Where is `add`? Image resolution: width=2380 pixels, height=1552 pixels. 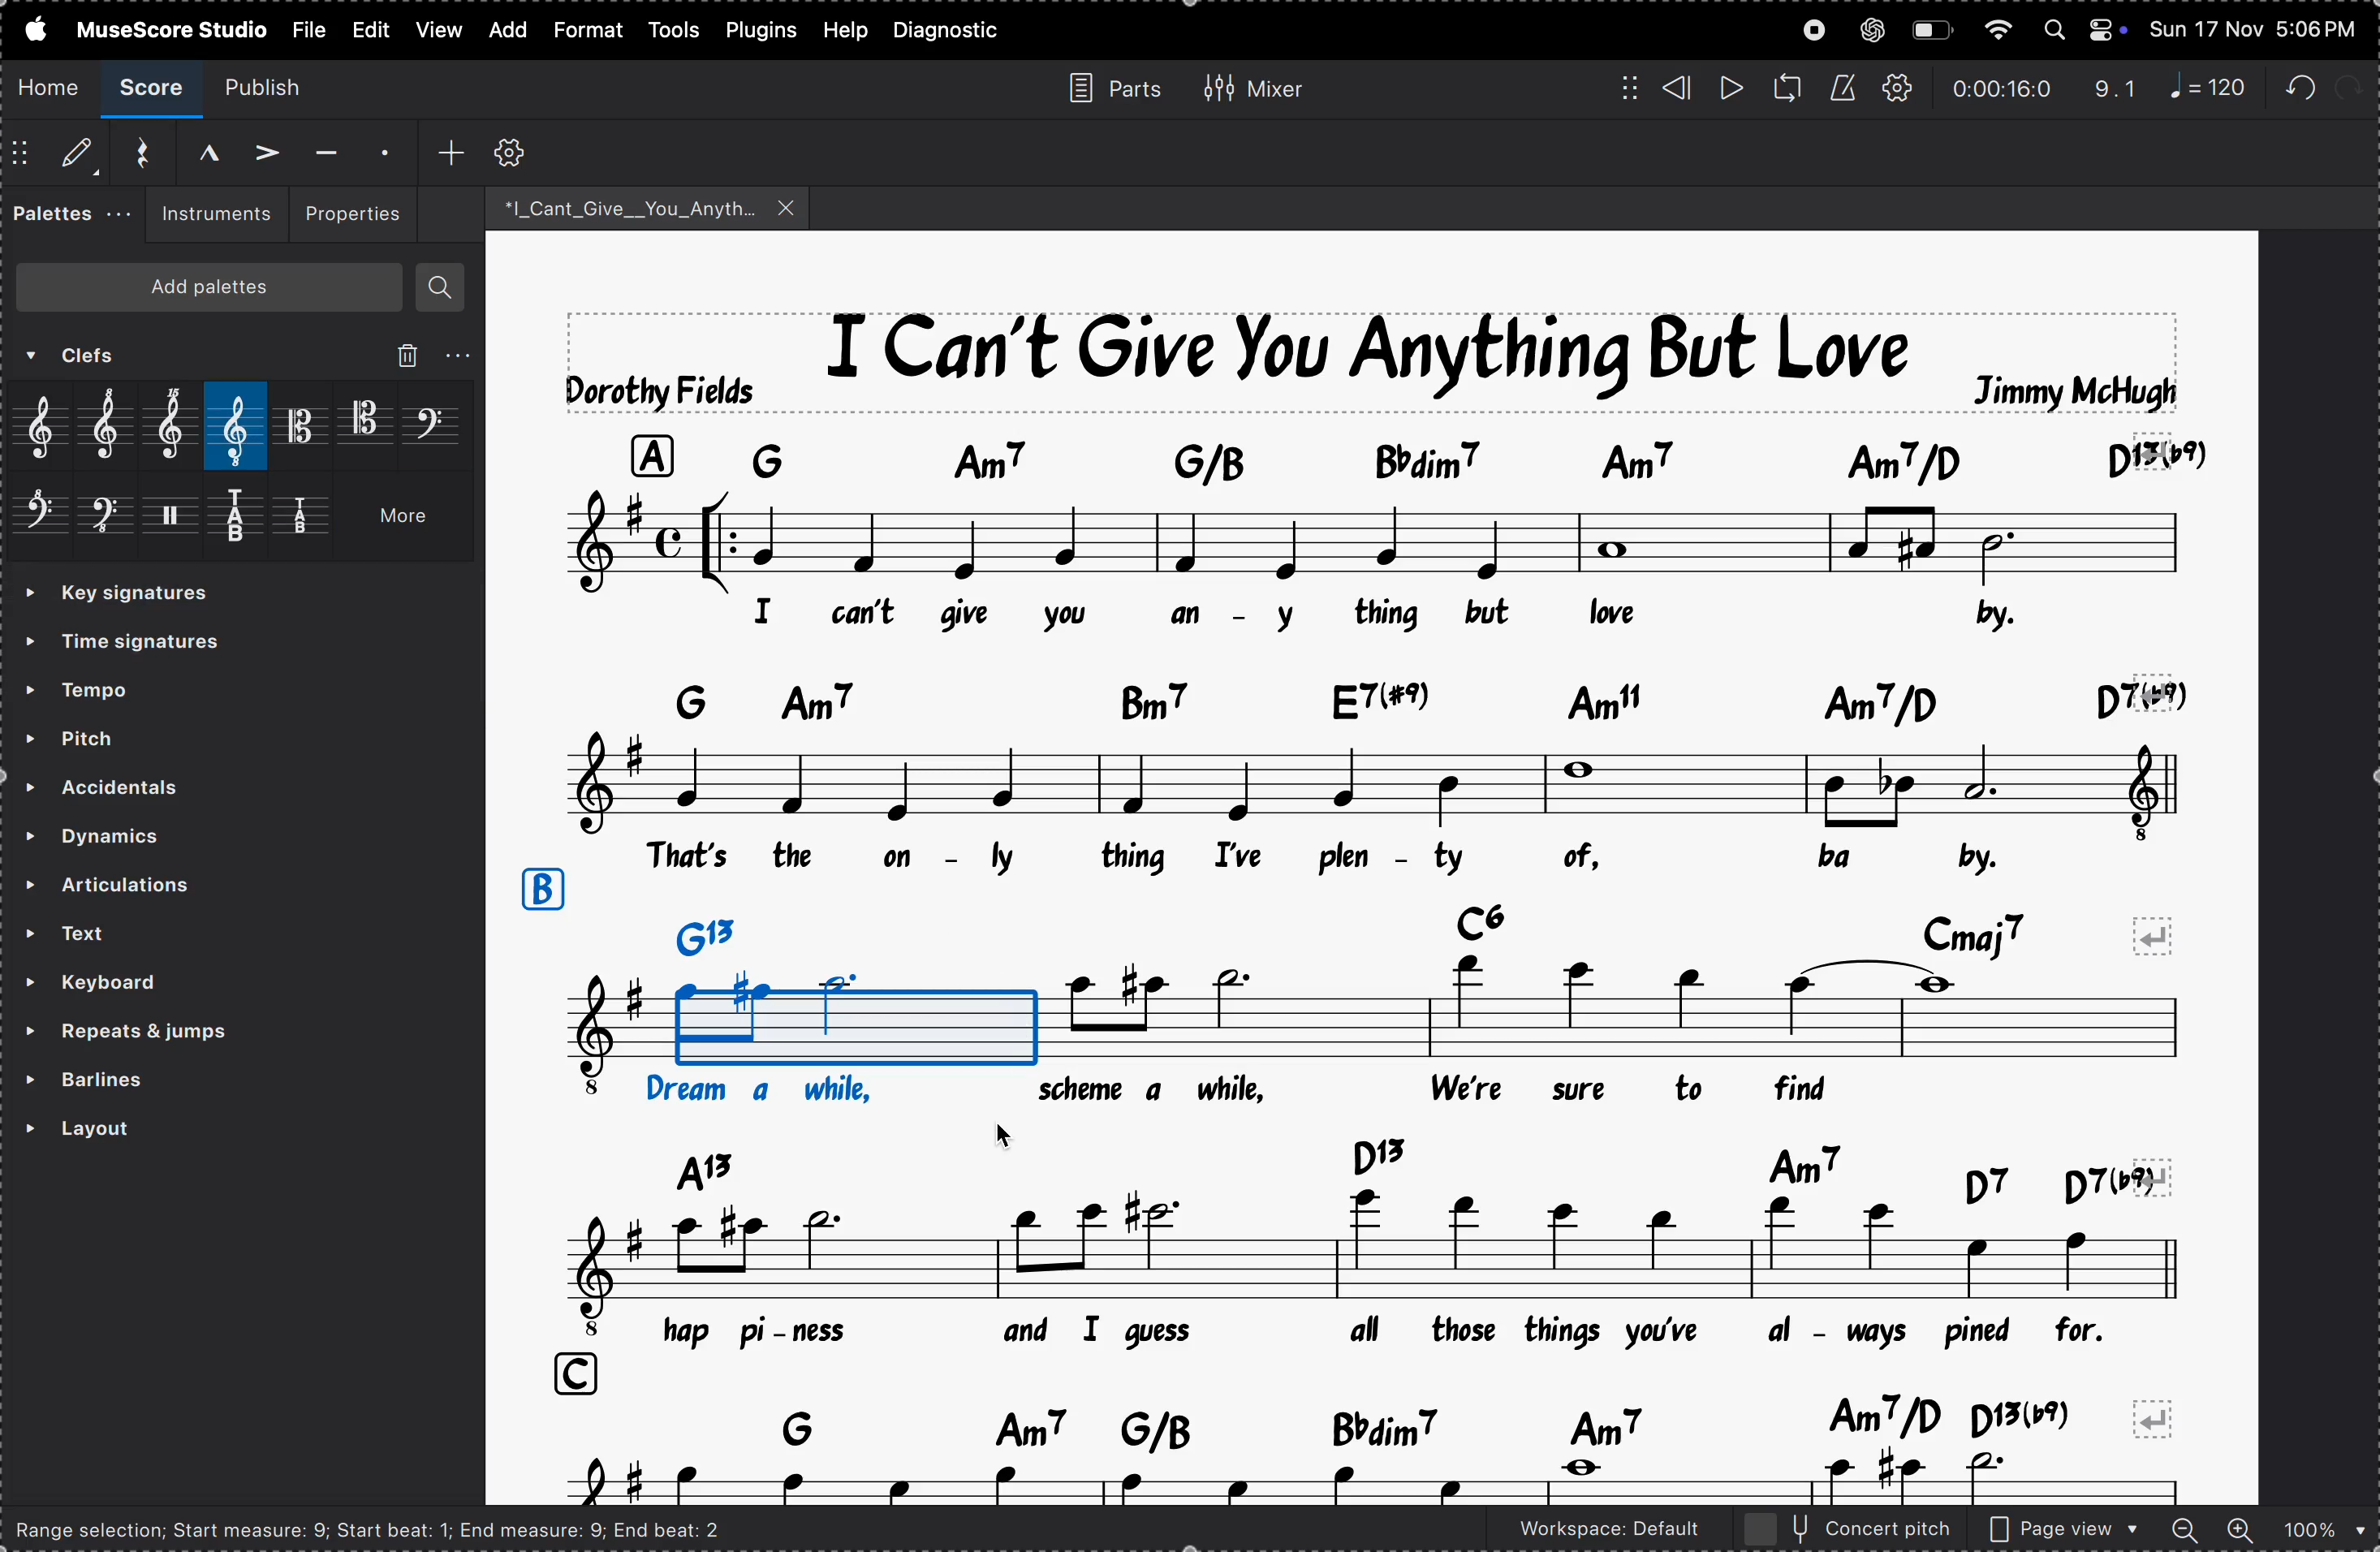 add is located at coordinates (503, 30).